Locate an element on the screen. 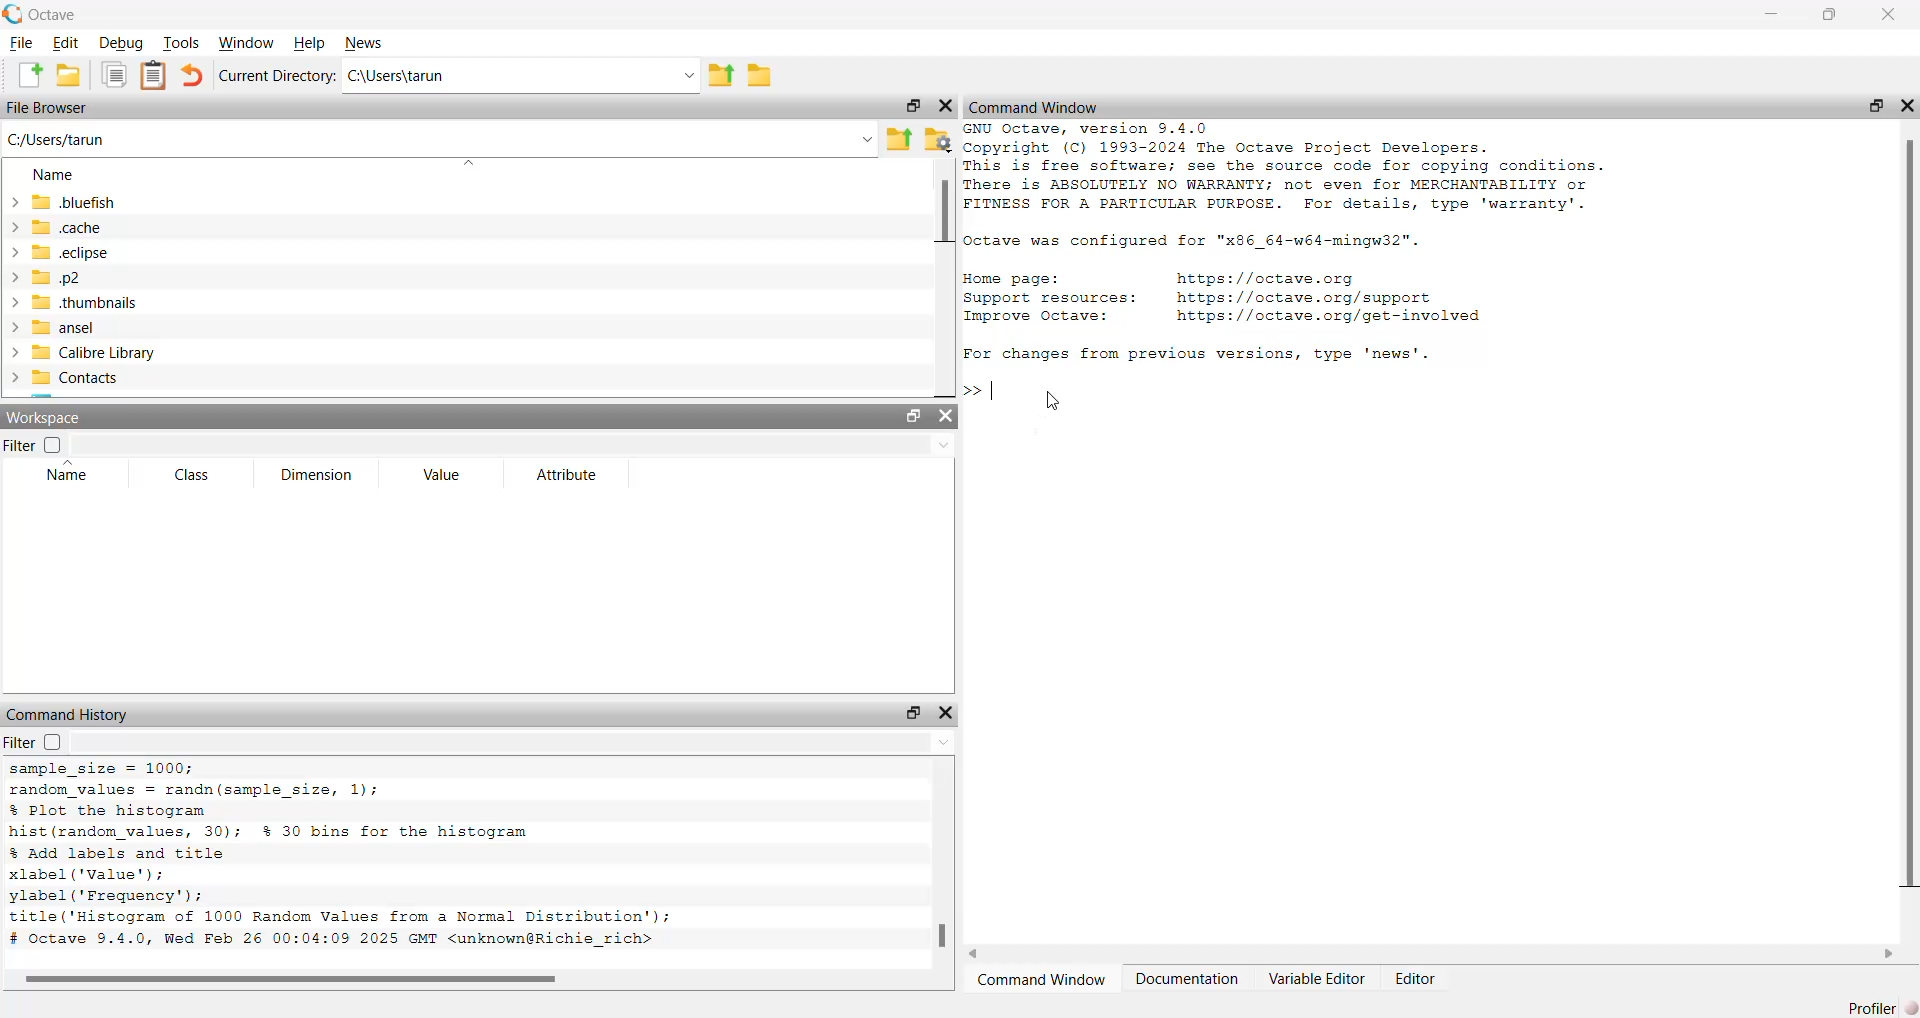 This screenshot has width=1920, height=1018. scroll bar is located at coordinates (944, 212).